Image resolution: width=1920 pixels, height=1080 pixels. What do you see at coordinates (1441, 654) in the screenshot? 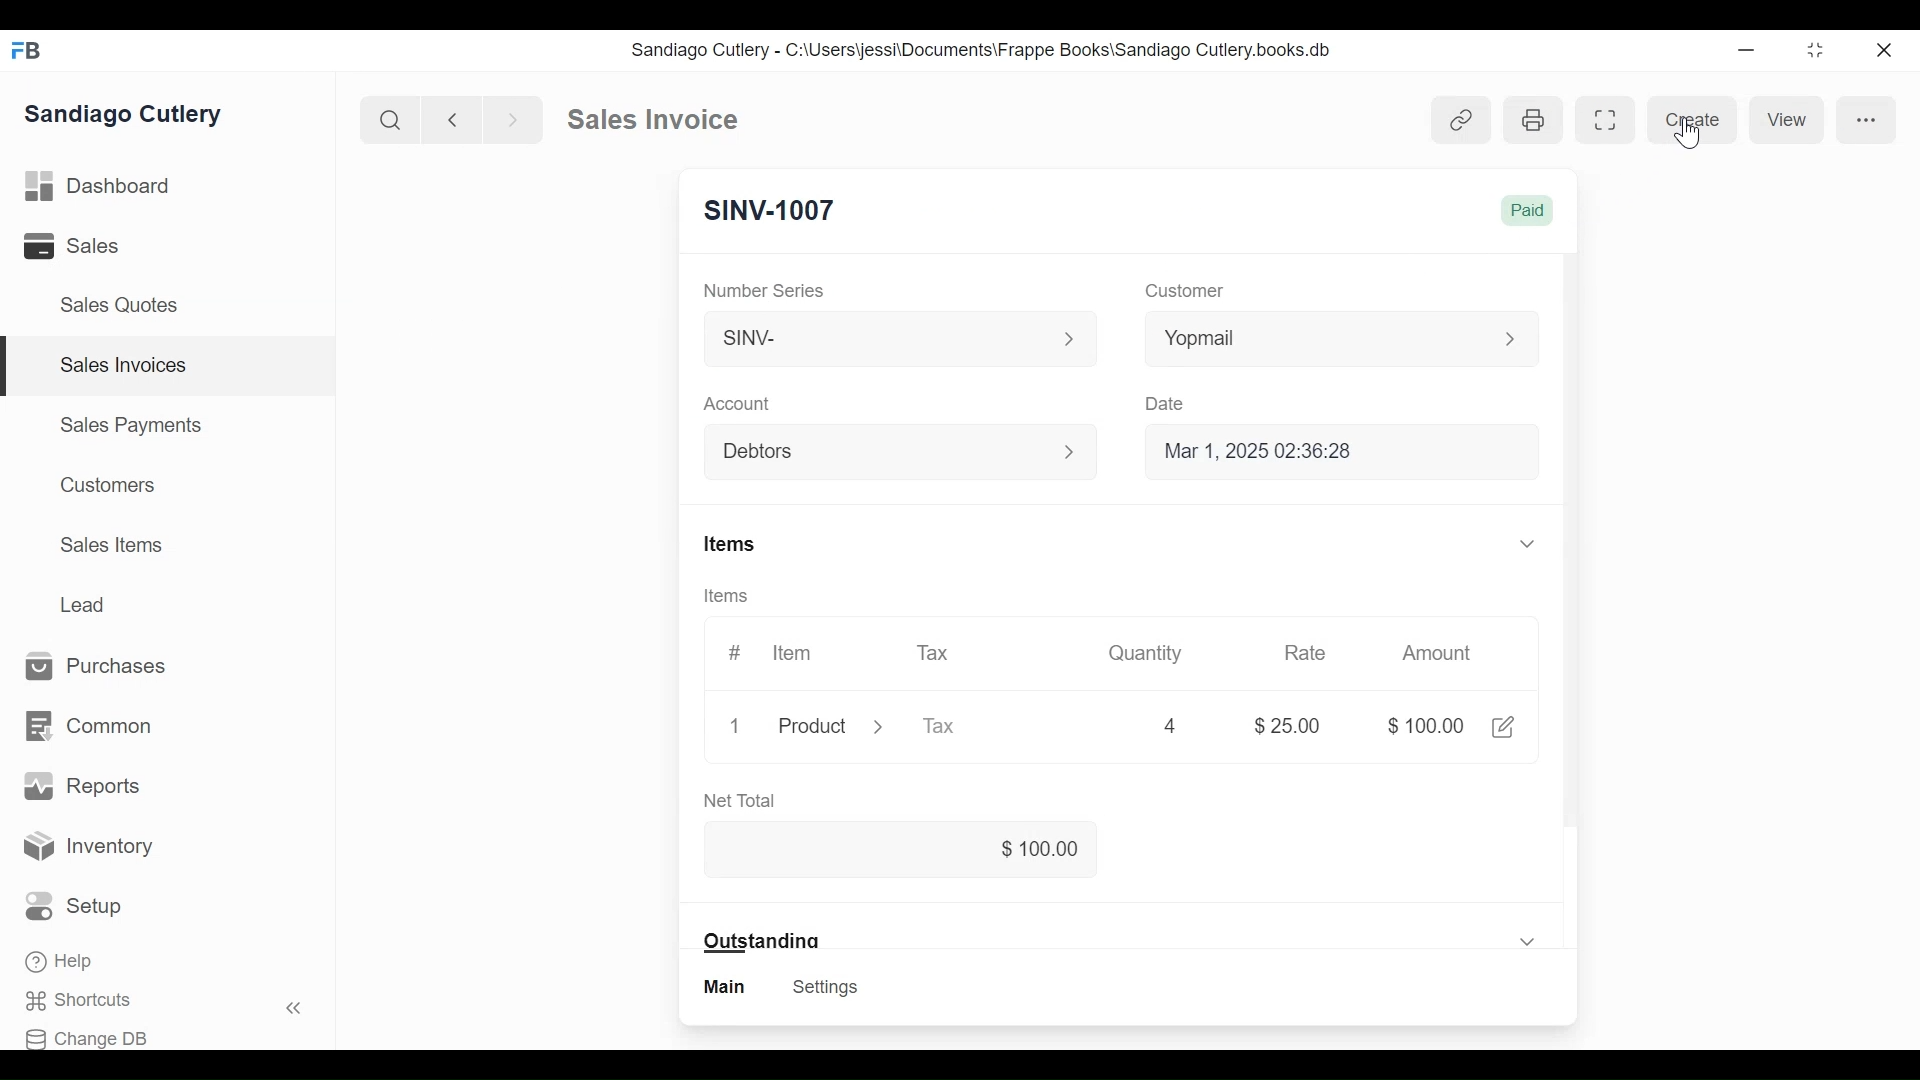
I see `Amount` at bounding box center [1441, 654].